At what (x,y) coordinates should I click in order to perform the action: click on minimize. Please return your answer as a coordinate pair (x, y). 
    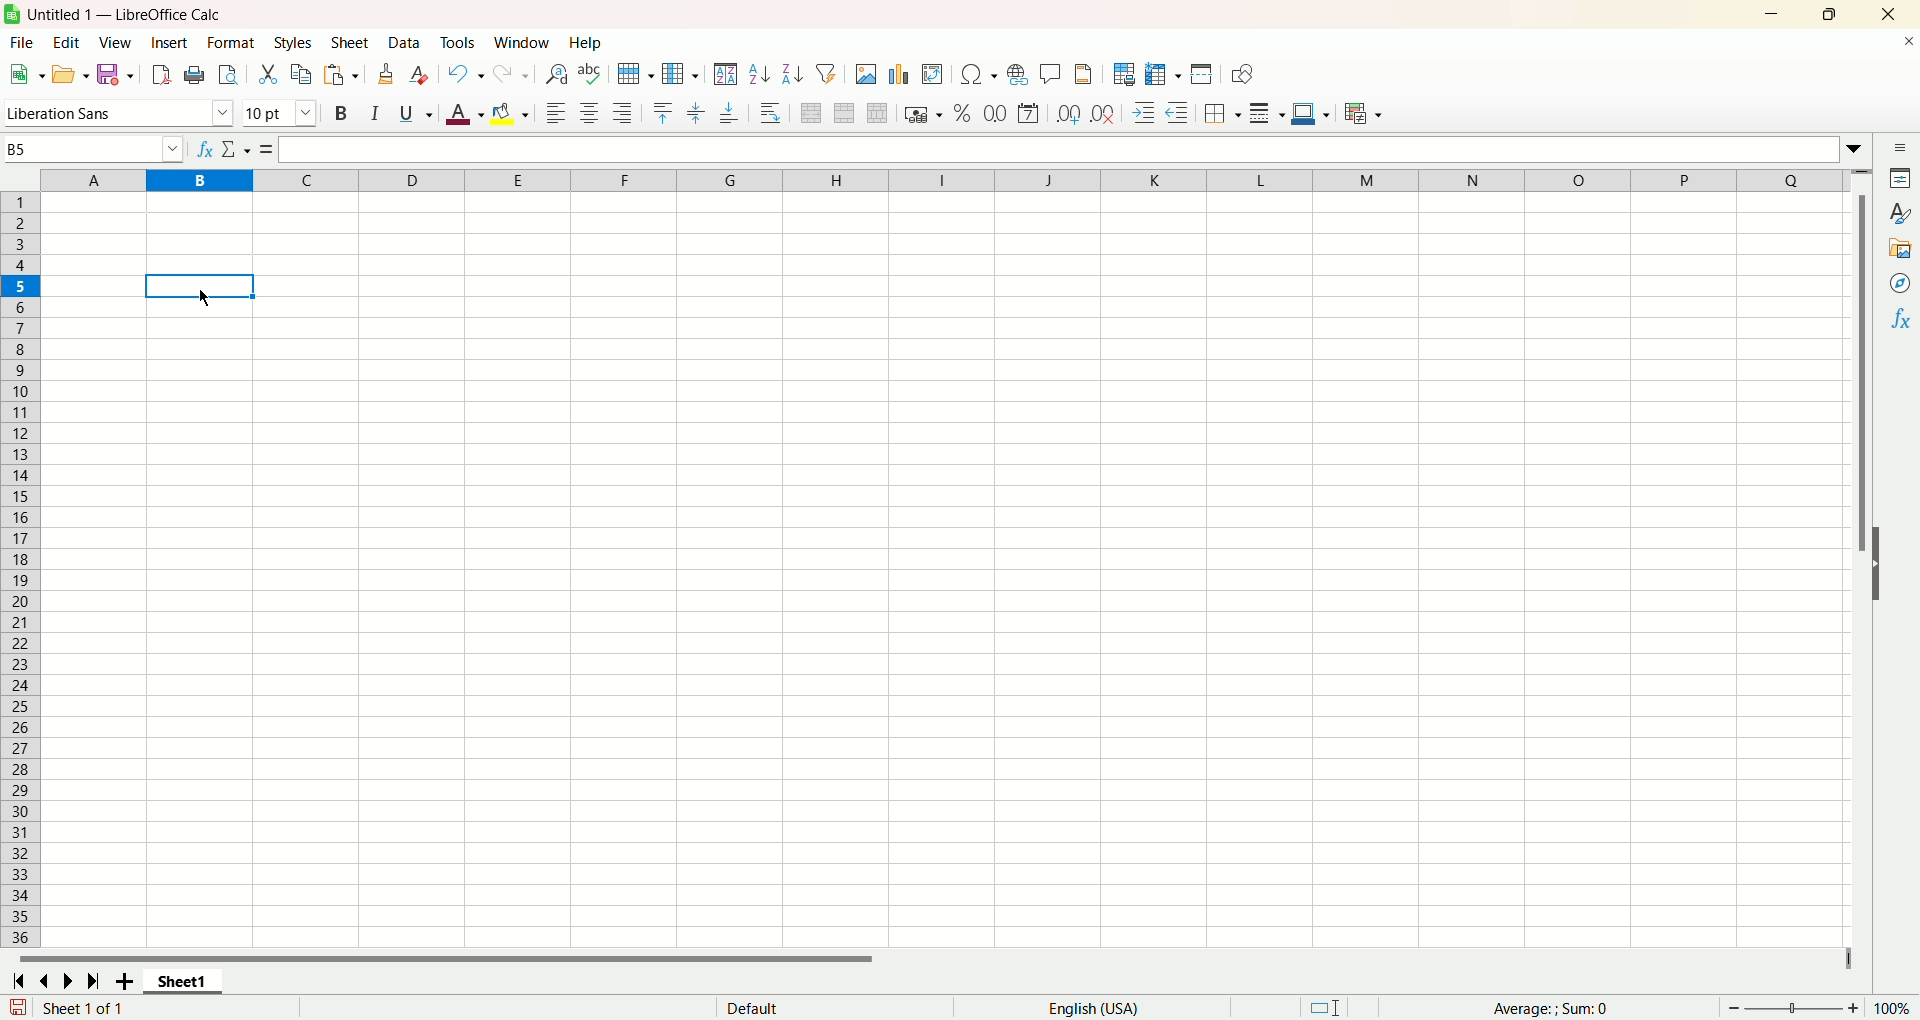
    Looking at the image, I should click on (1778, 15).